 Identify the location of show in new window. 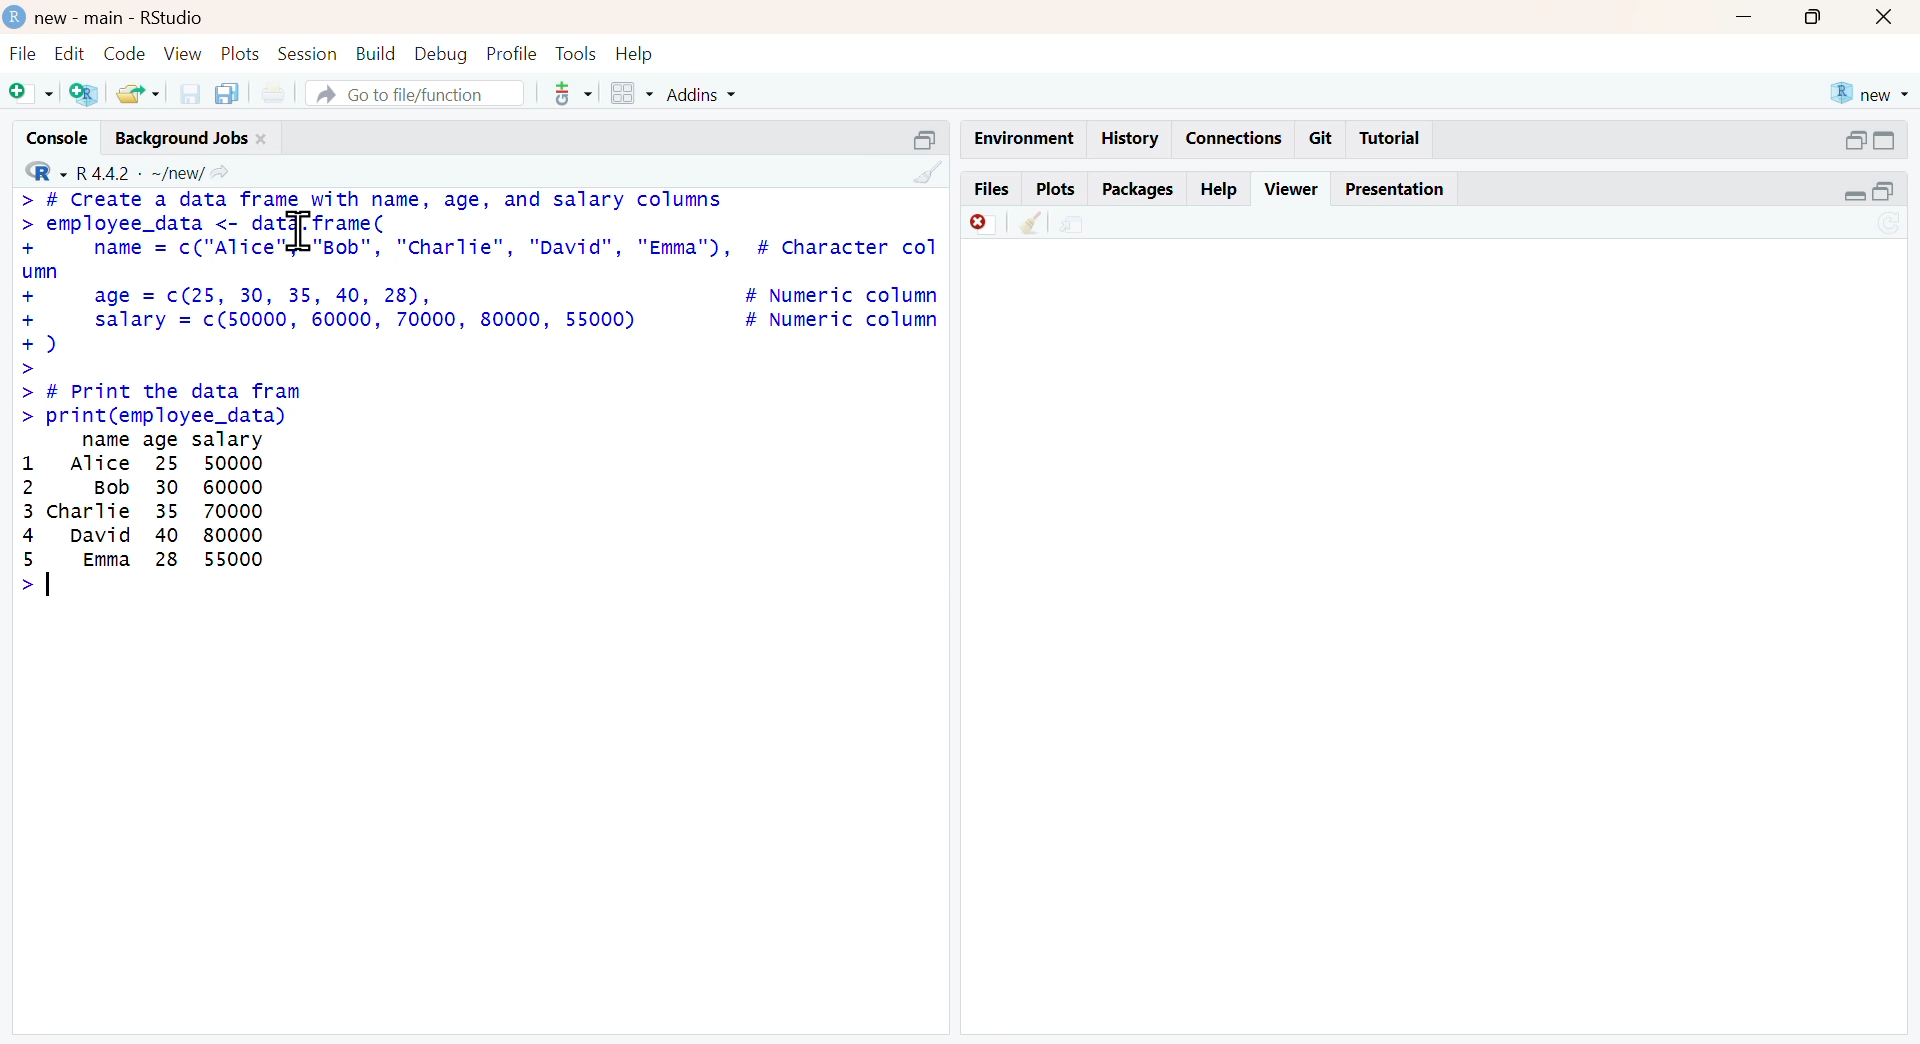
(1091, 225).